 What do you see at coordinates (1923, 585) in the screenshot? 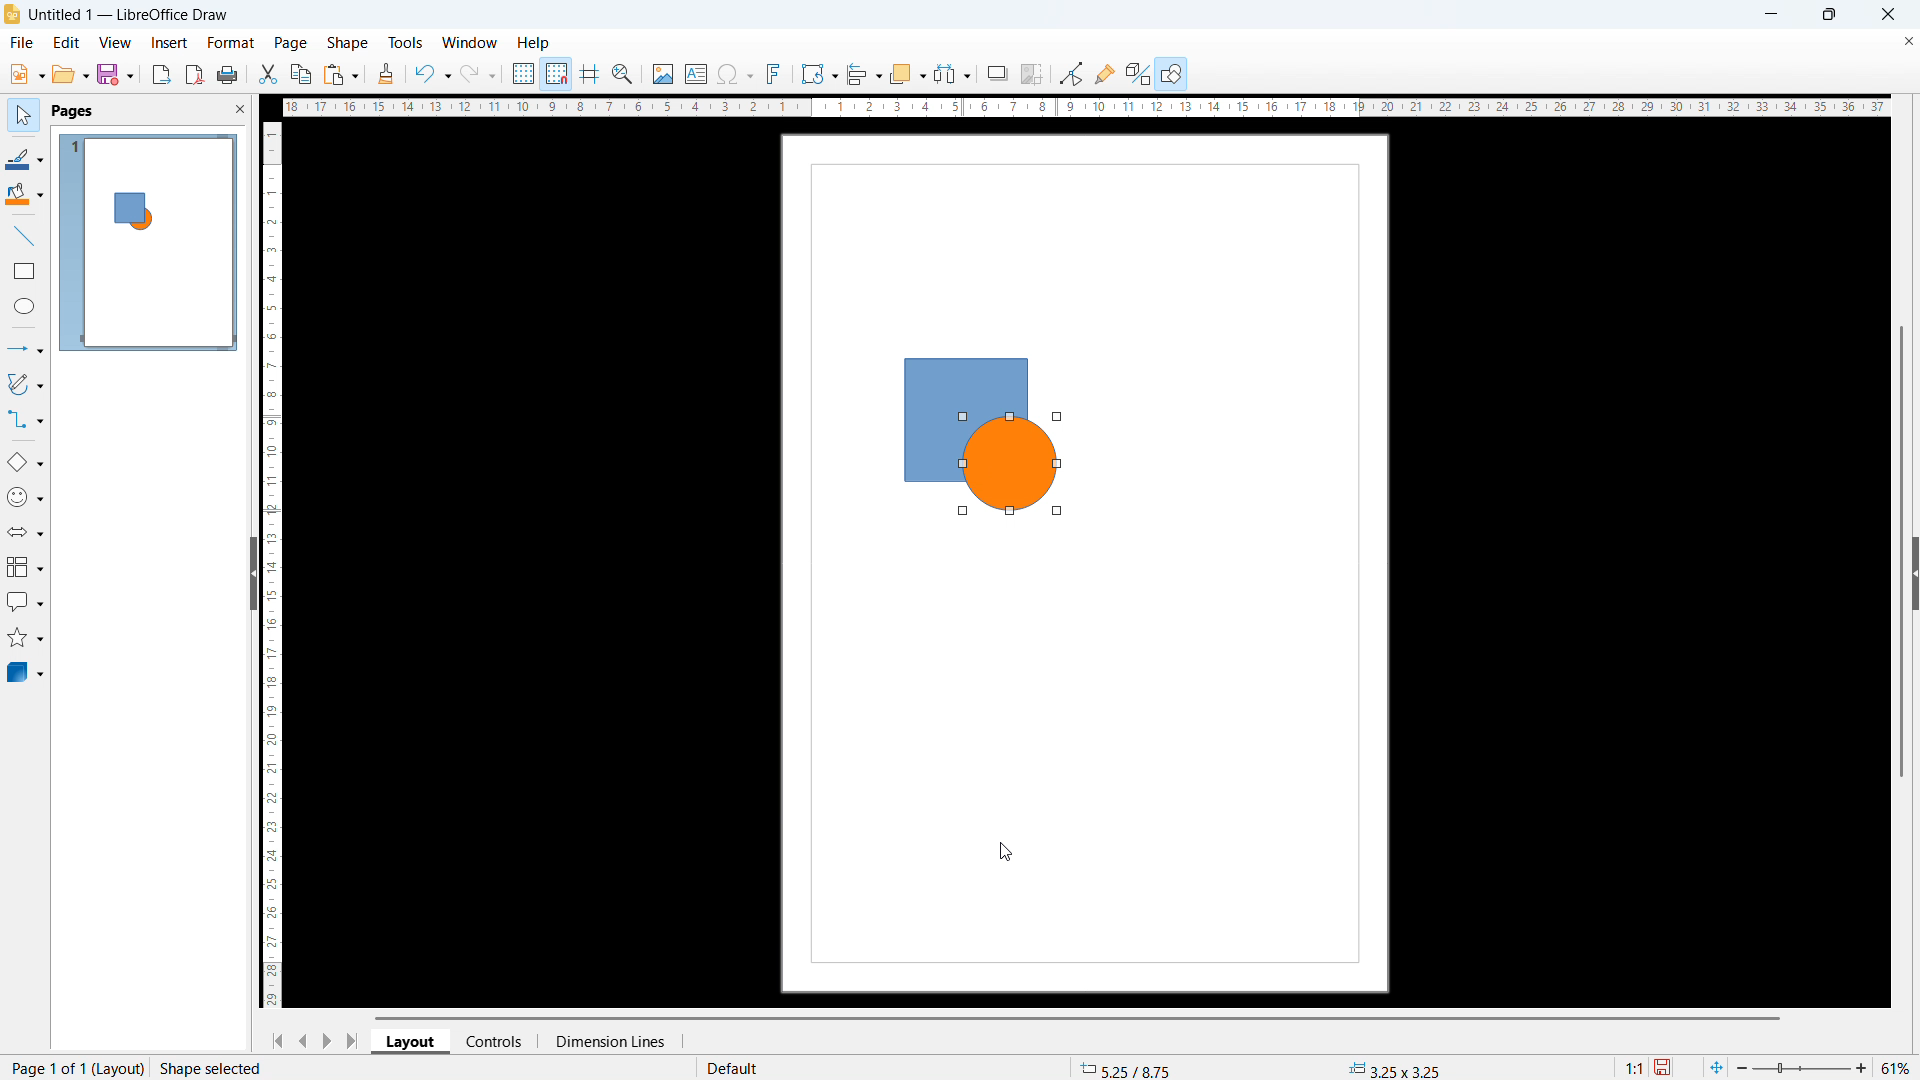
I see `expand pane` at bounding box center [1923, 585].